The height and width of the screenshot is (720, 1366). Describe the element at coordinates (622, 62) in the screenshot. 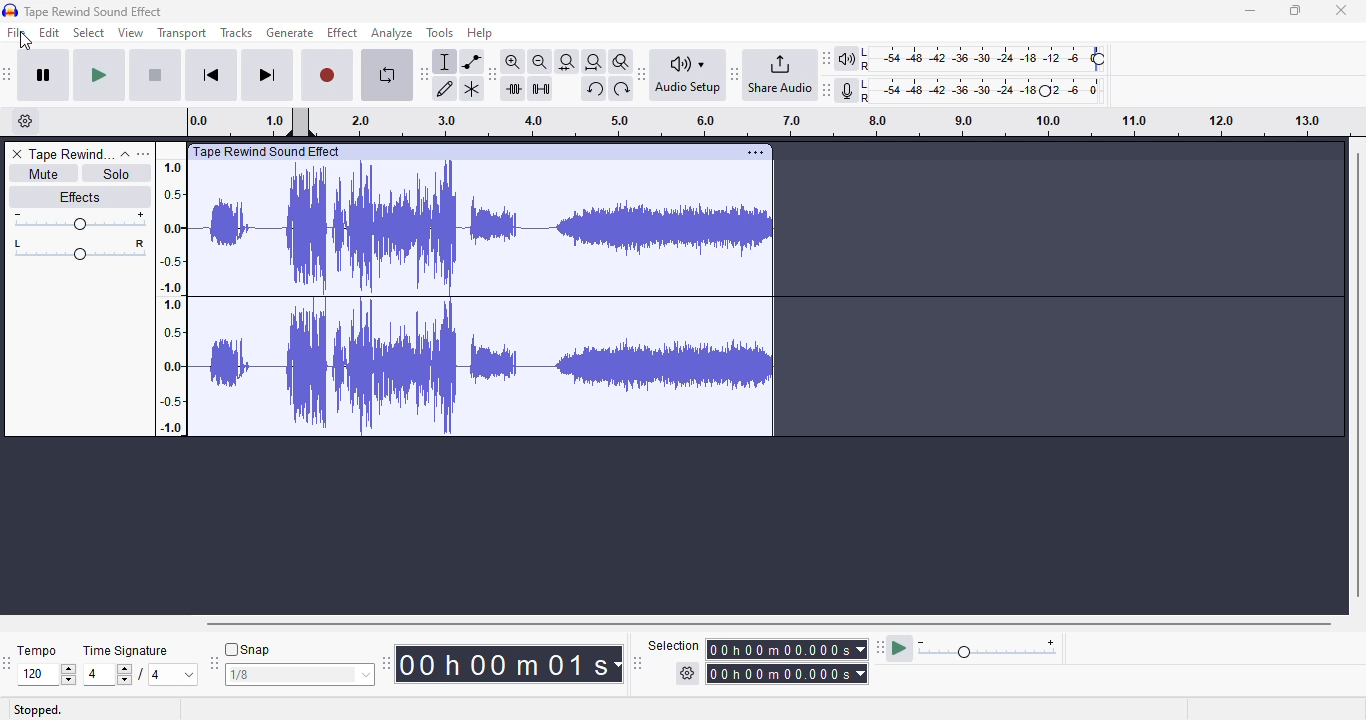

I see `zoom toggle` at that location.